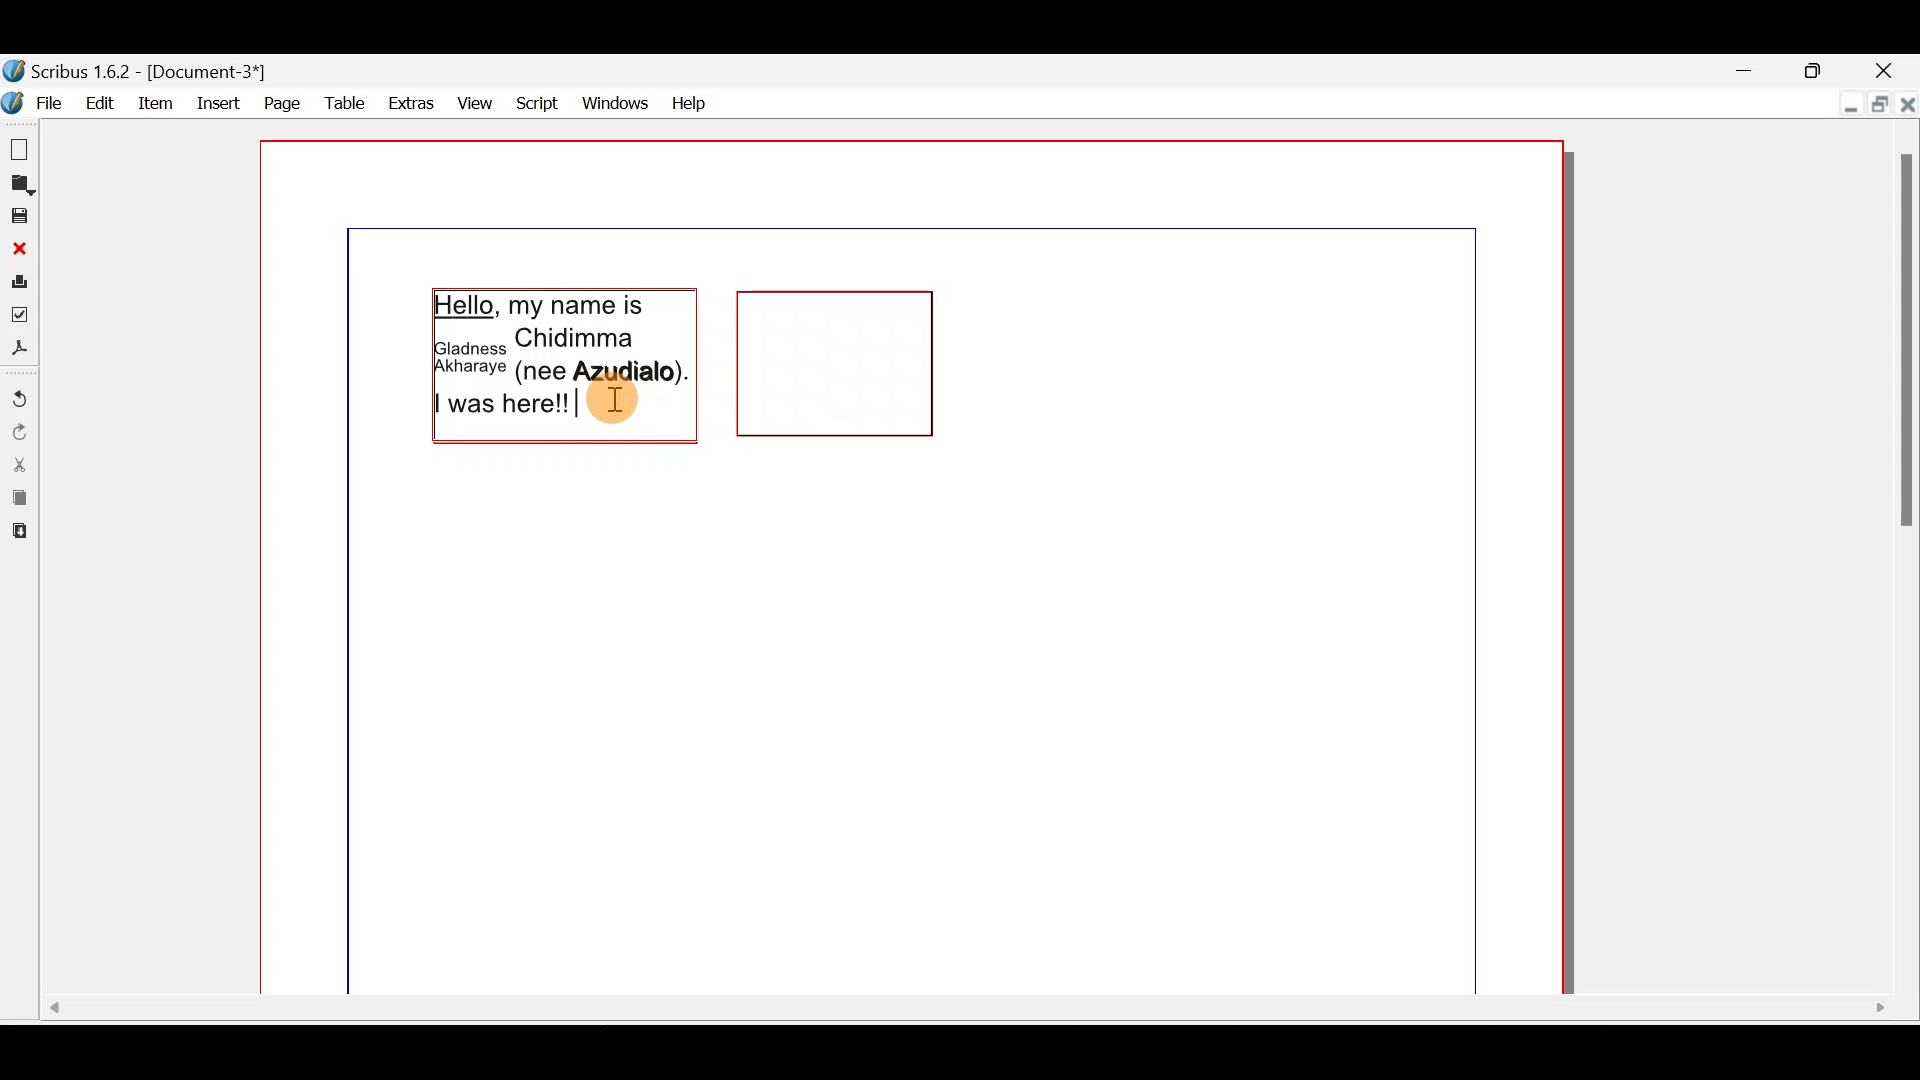  I want to click on Cut, so click(20, 464).